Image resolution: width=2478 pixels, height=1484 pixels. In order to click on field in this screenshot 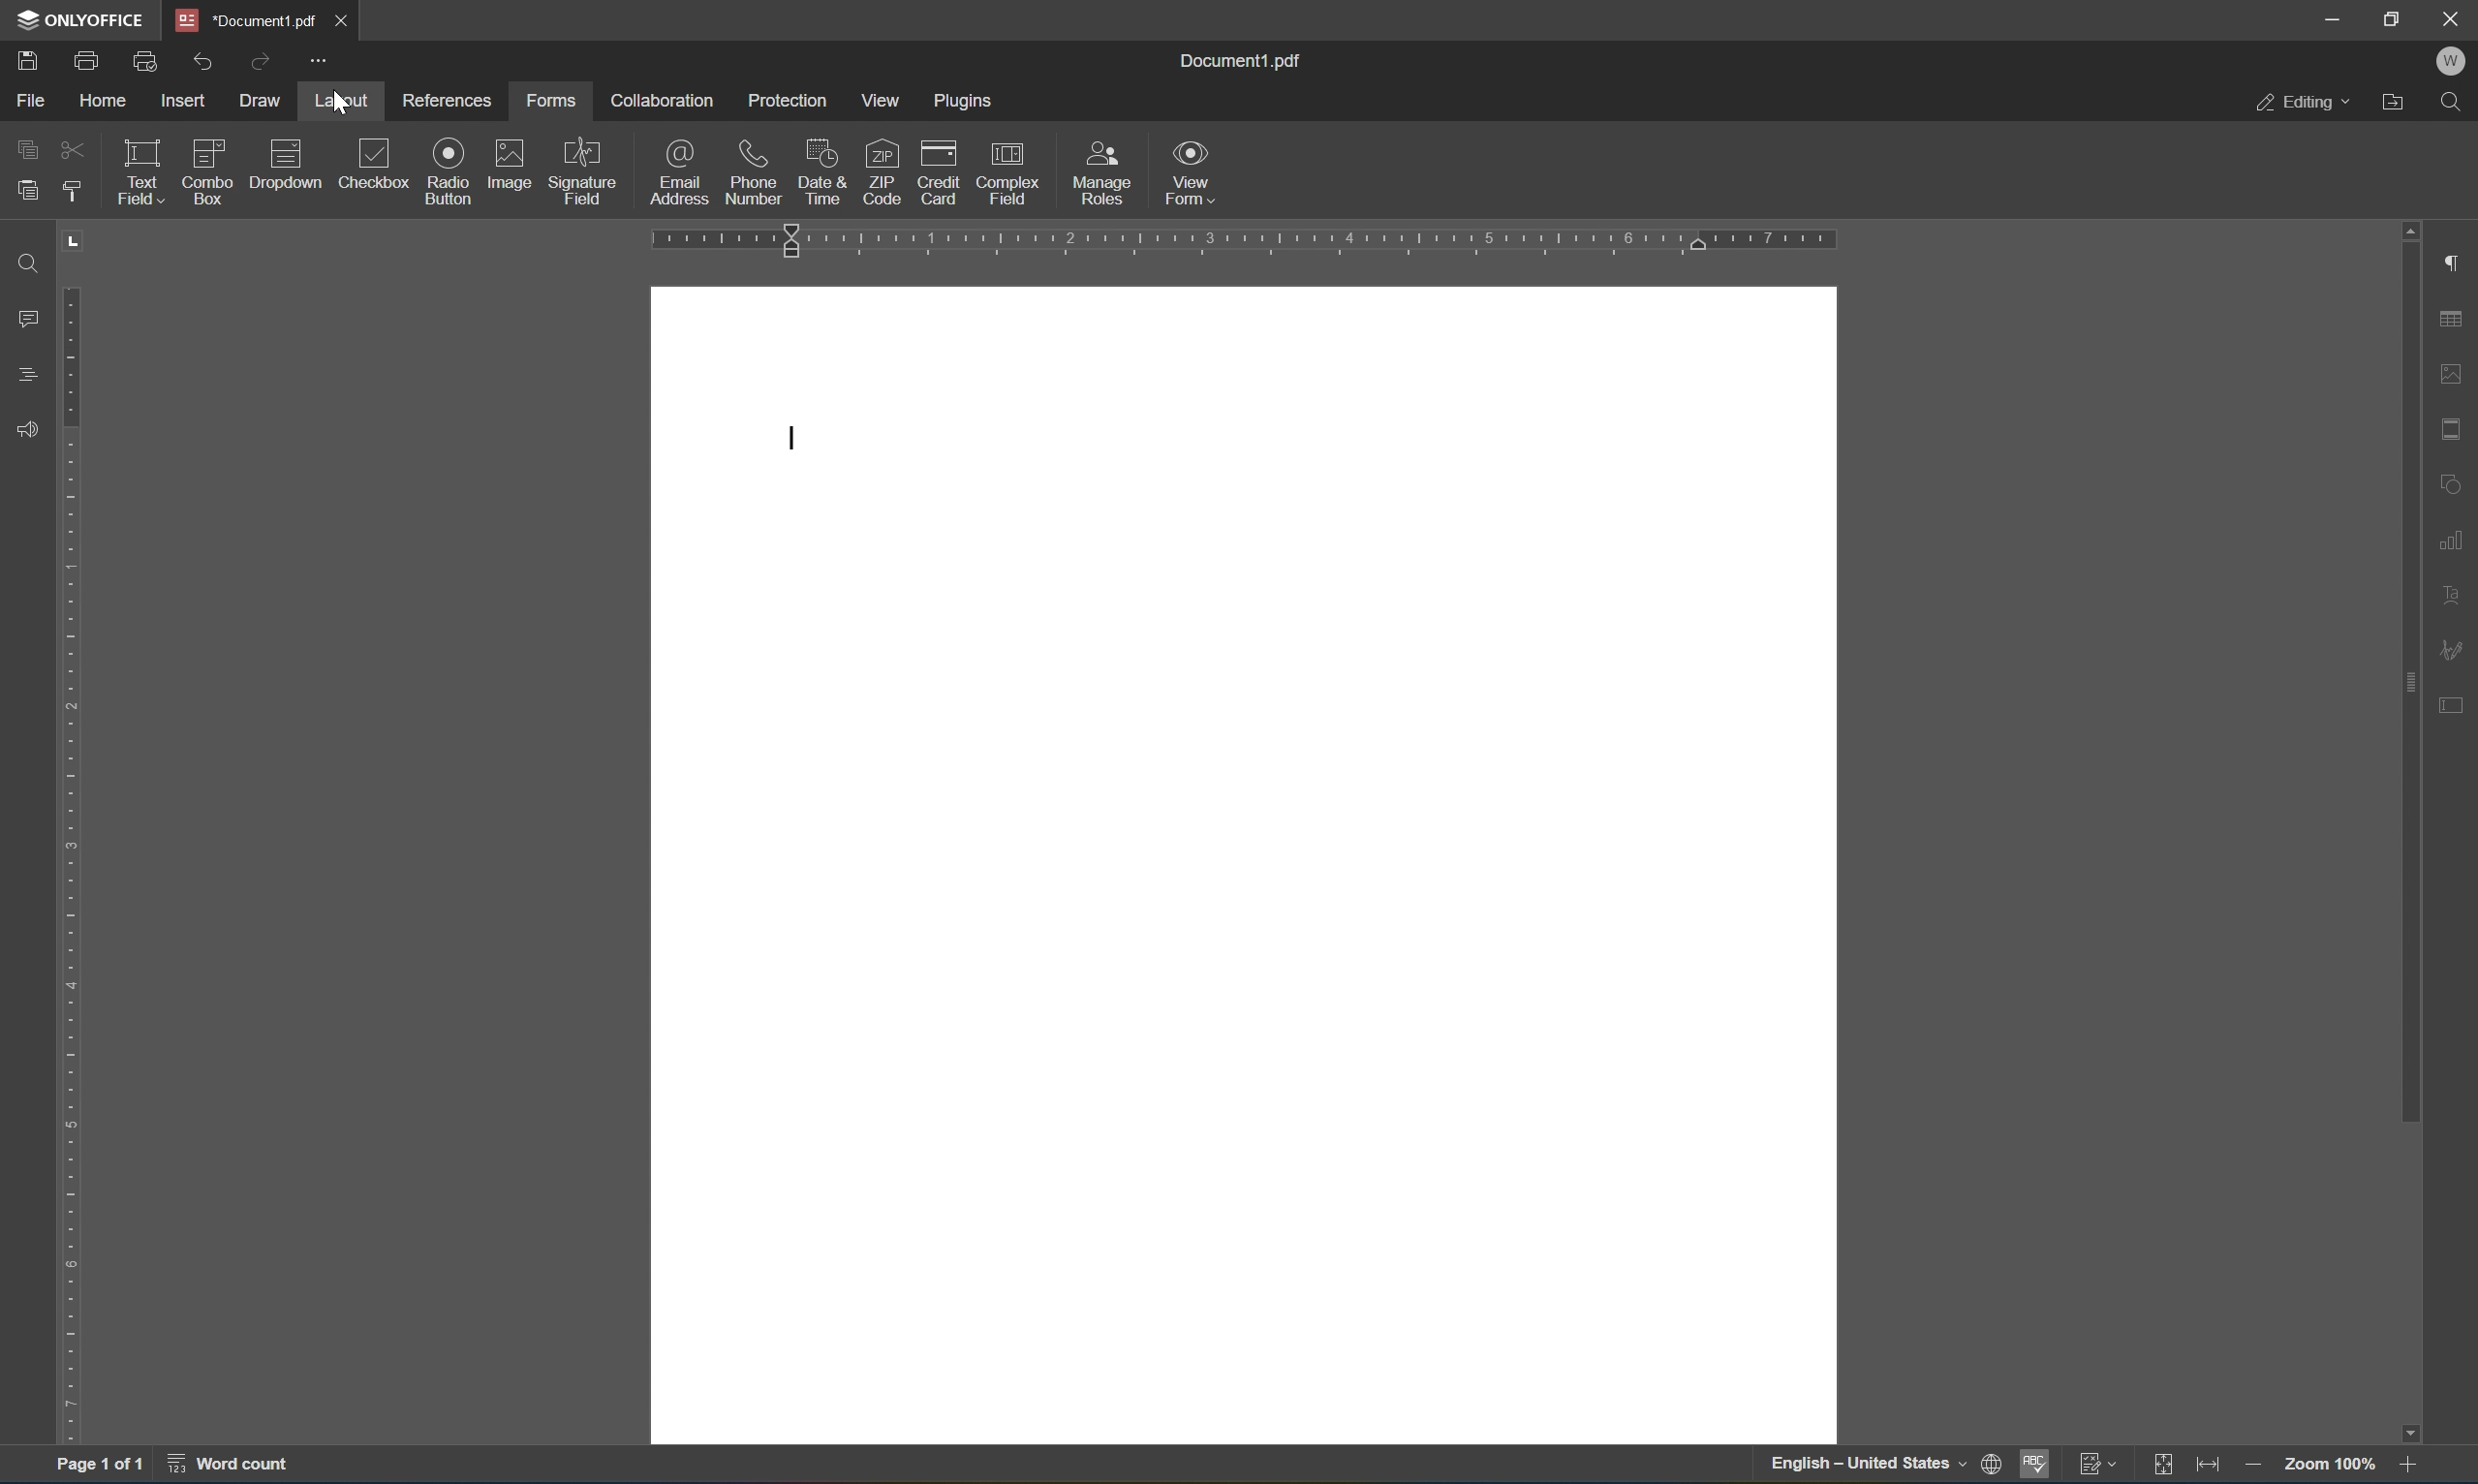, I will do `click(73, 151)`.